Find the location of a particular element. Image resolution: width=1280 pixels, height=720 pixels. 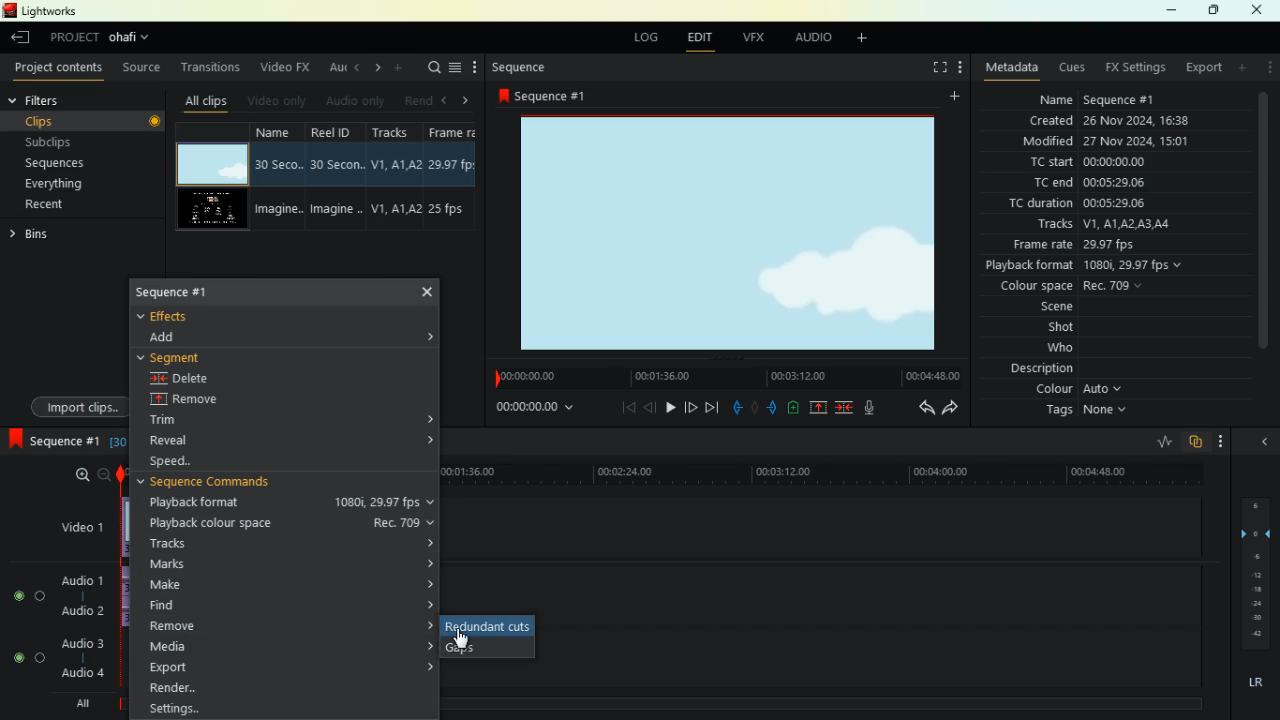

reveal is located at coordinates (177, 441).